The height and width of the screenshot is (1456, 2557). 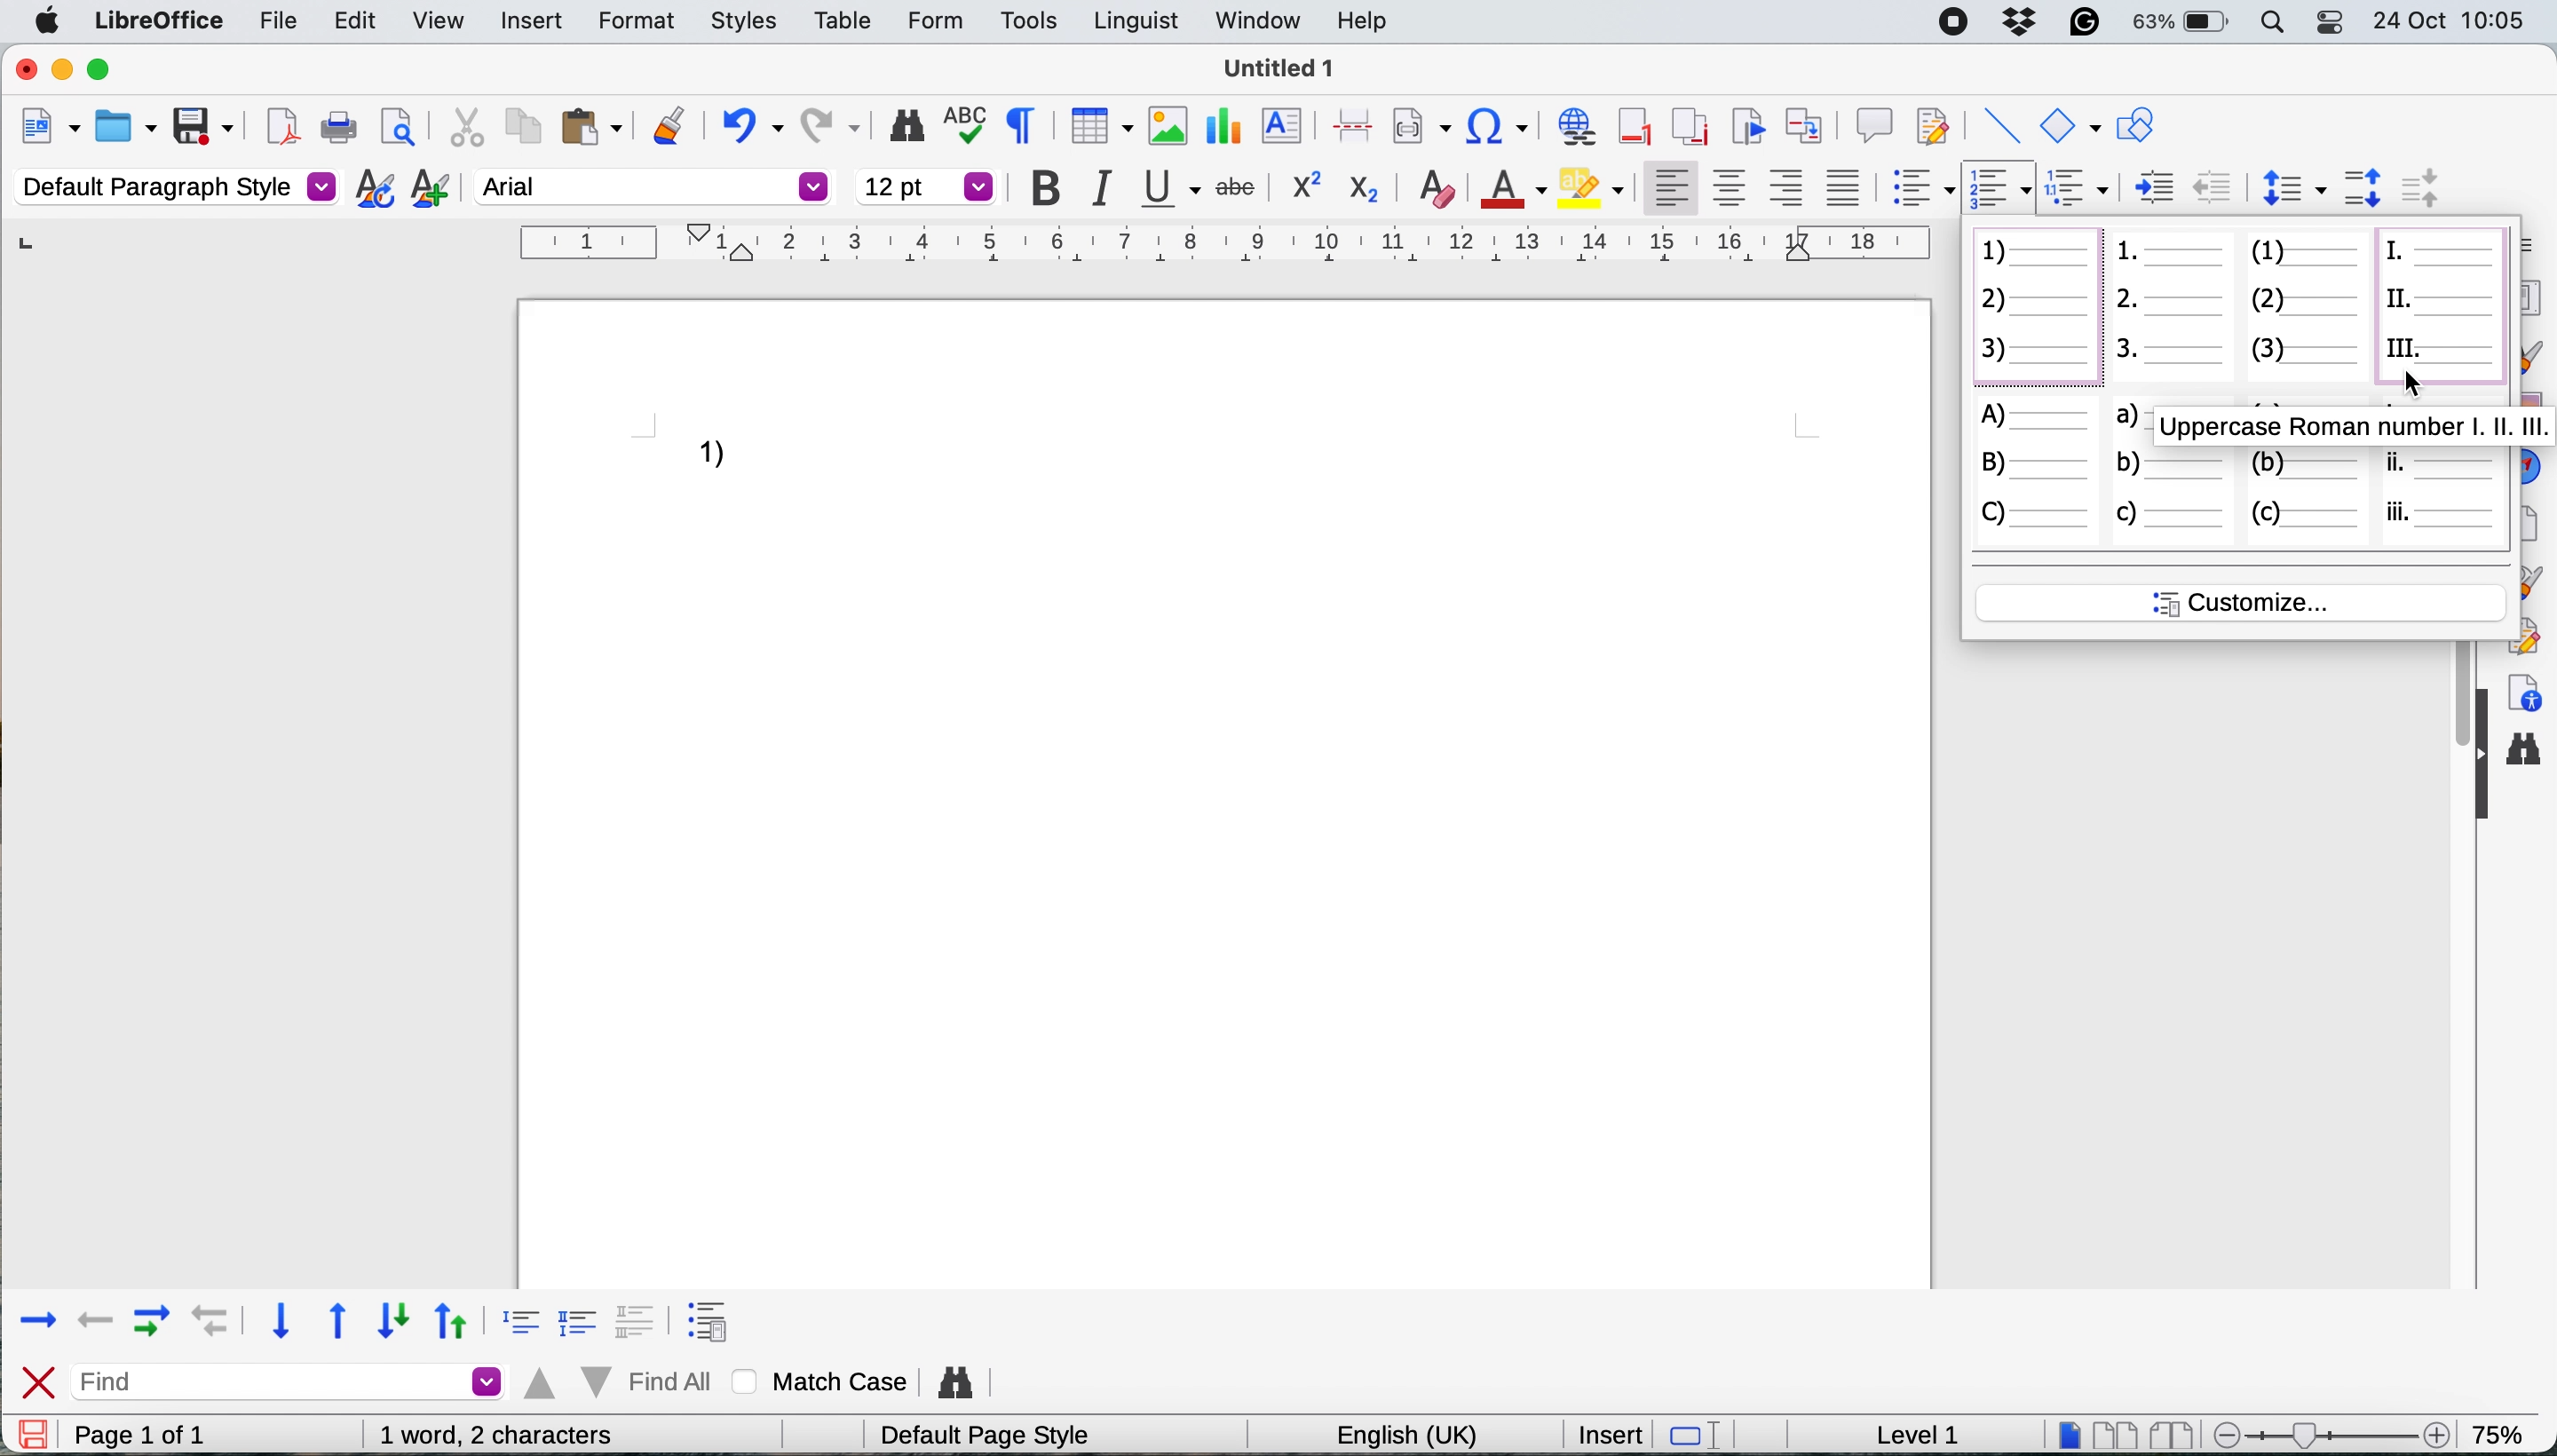 What do you see at coordinates (1920, 1434) in the screenshot?
I see `level 1` at bounding box center [1920, 1434].